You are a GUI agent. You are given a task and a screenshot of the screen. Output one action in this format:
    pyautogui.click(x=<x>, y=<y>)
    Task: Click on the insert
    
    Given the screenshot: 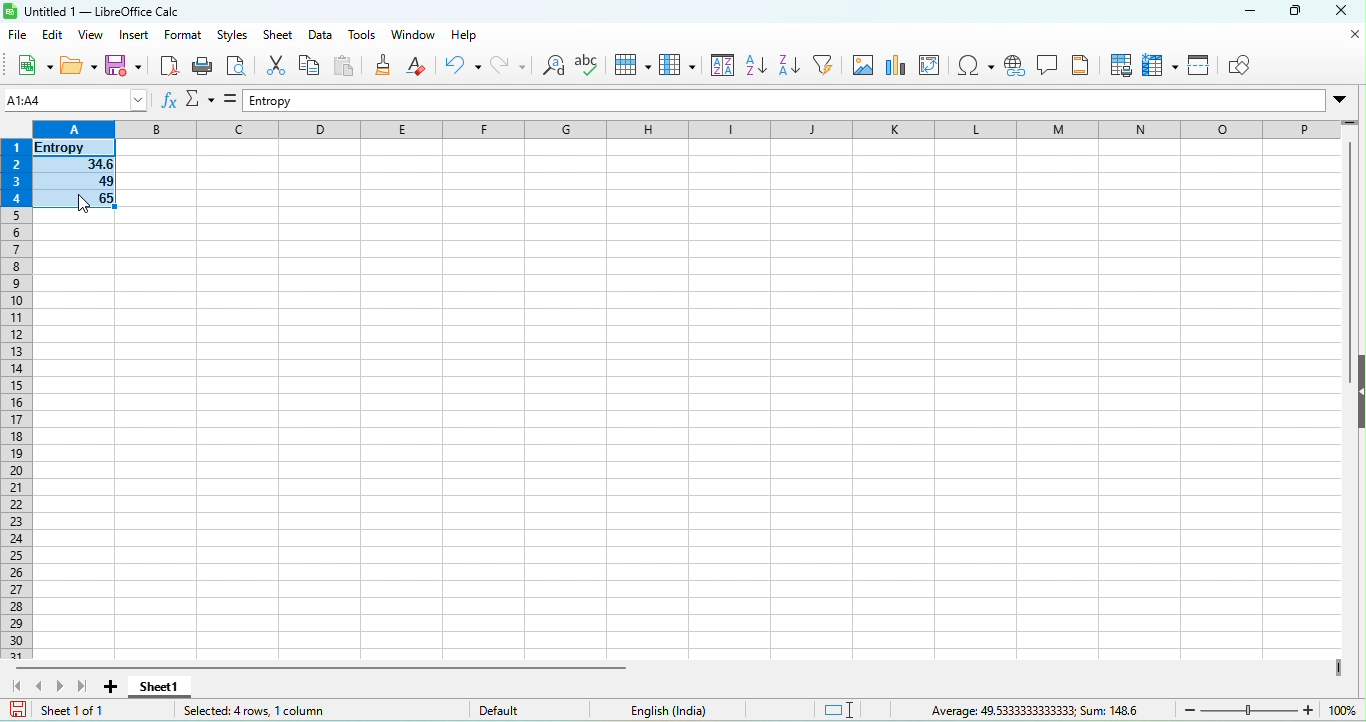 What is the action you would take?
    pyautogui.click(x=135, y=37)
    